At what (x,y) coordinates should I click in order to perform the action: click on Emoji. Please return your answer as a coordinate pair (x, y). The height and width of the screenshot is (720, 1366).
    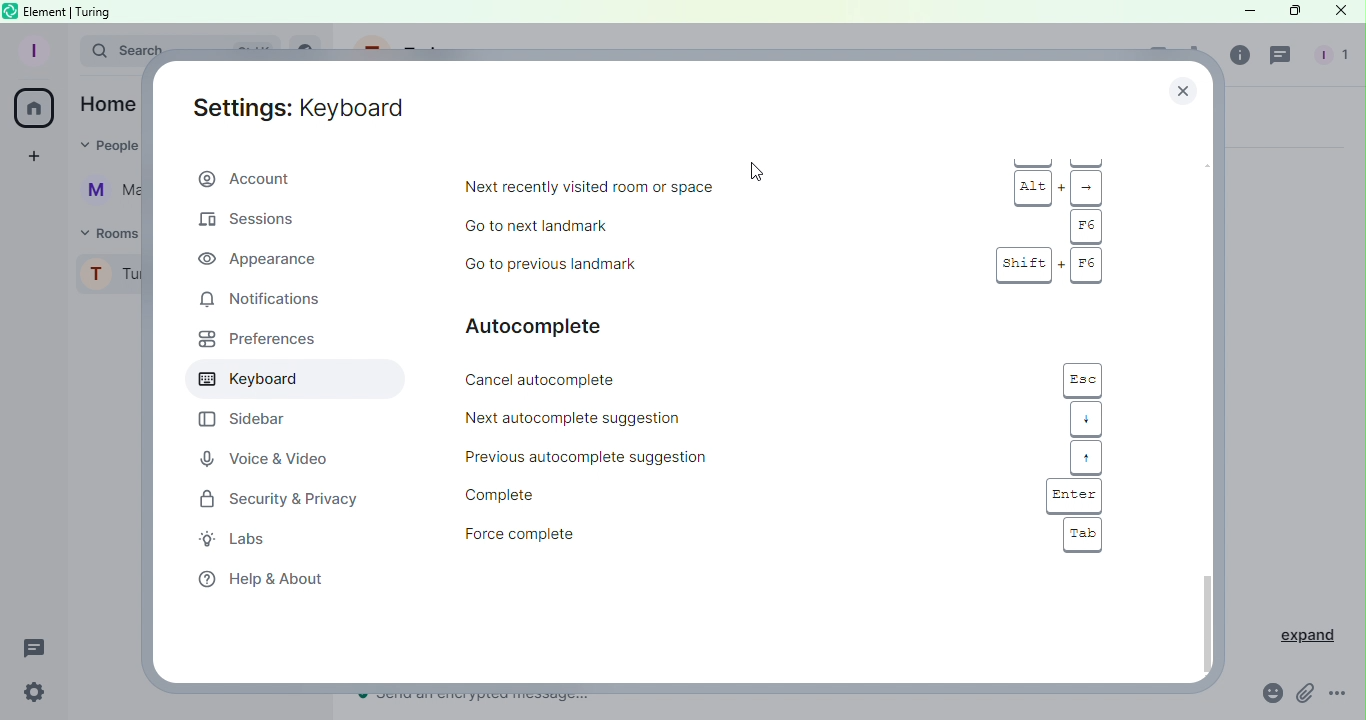
    Looking at the image, I should click on (1270, 693).